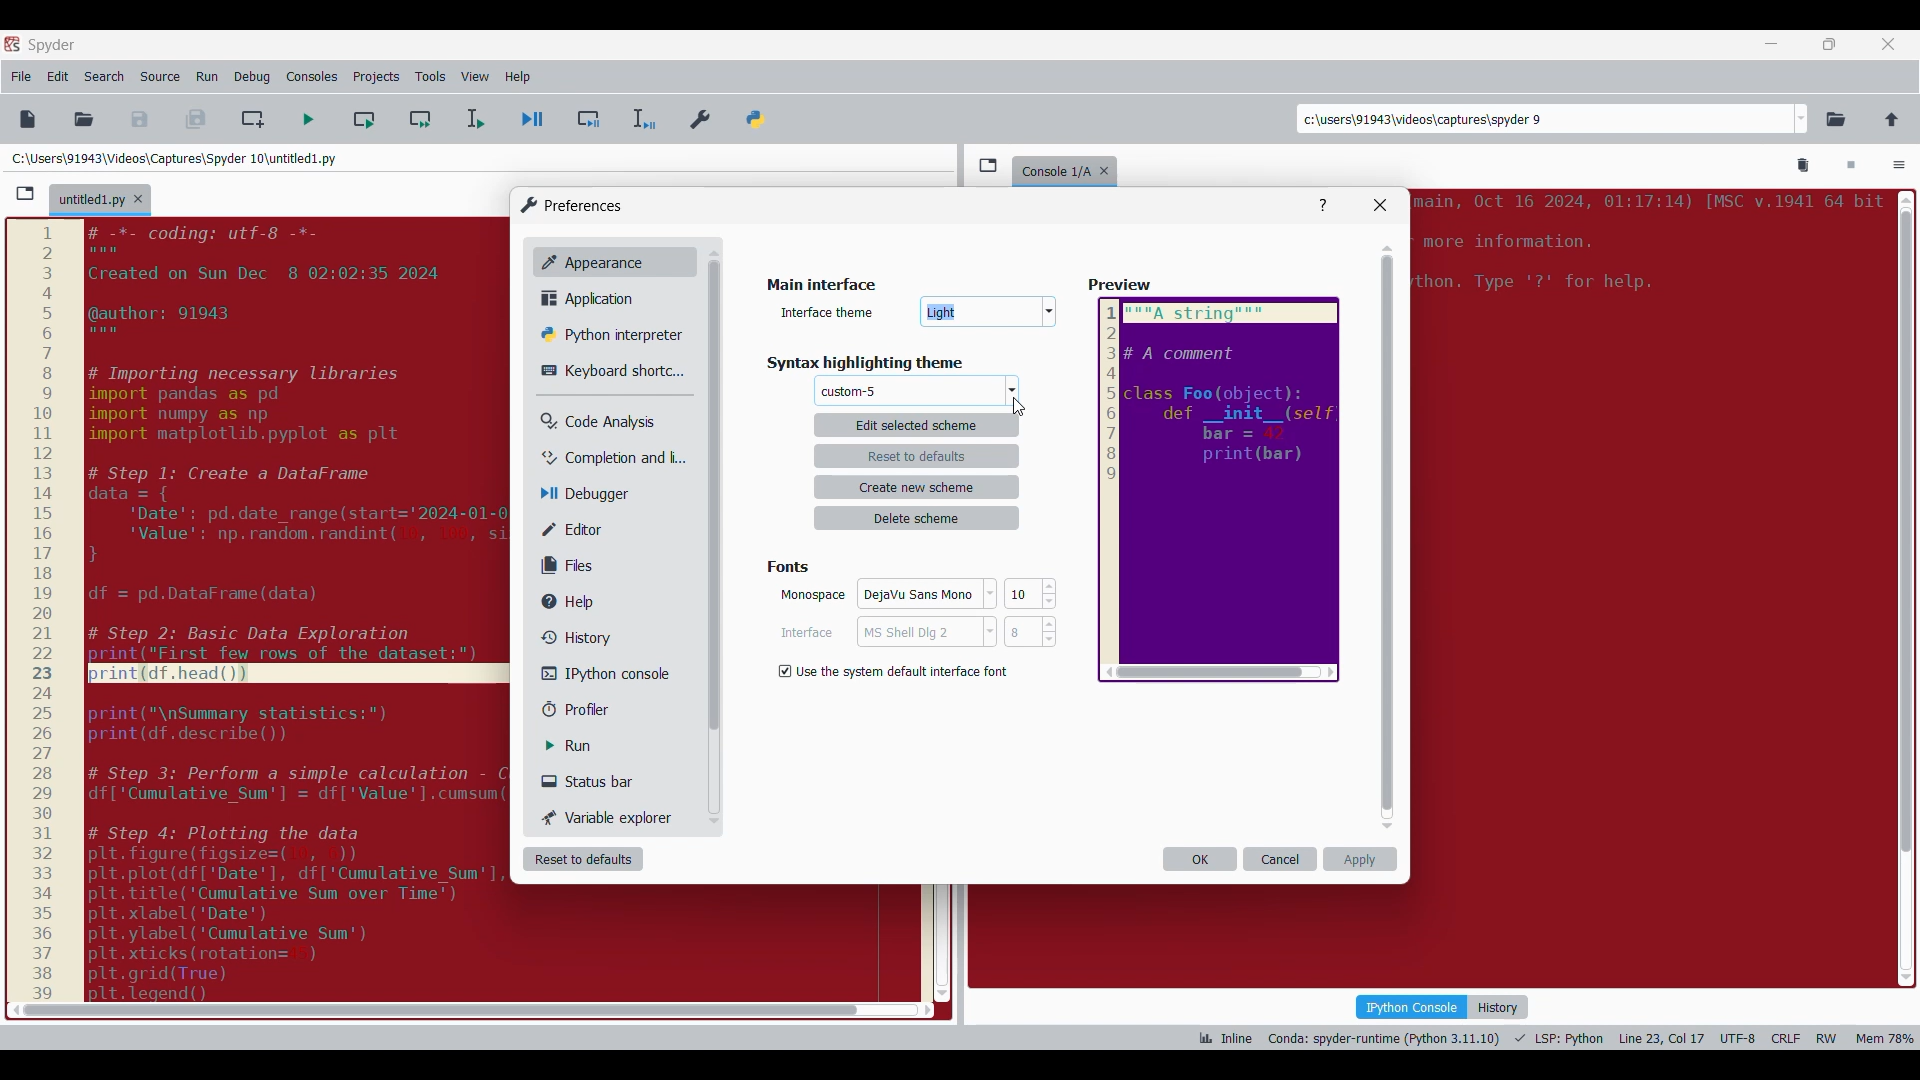 The image size is (1920, 1080). Describe the element at coordinates (1052, 169) in the screenshot. I see `console` at that location.